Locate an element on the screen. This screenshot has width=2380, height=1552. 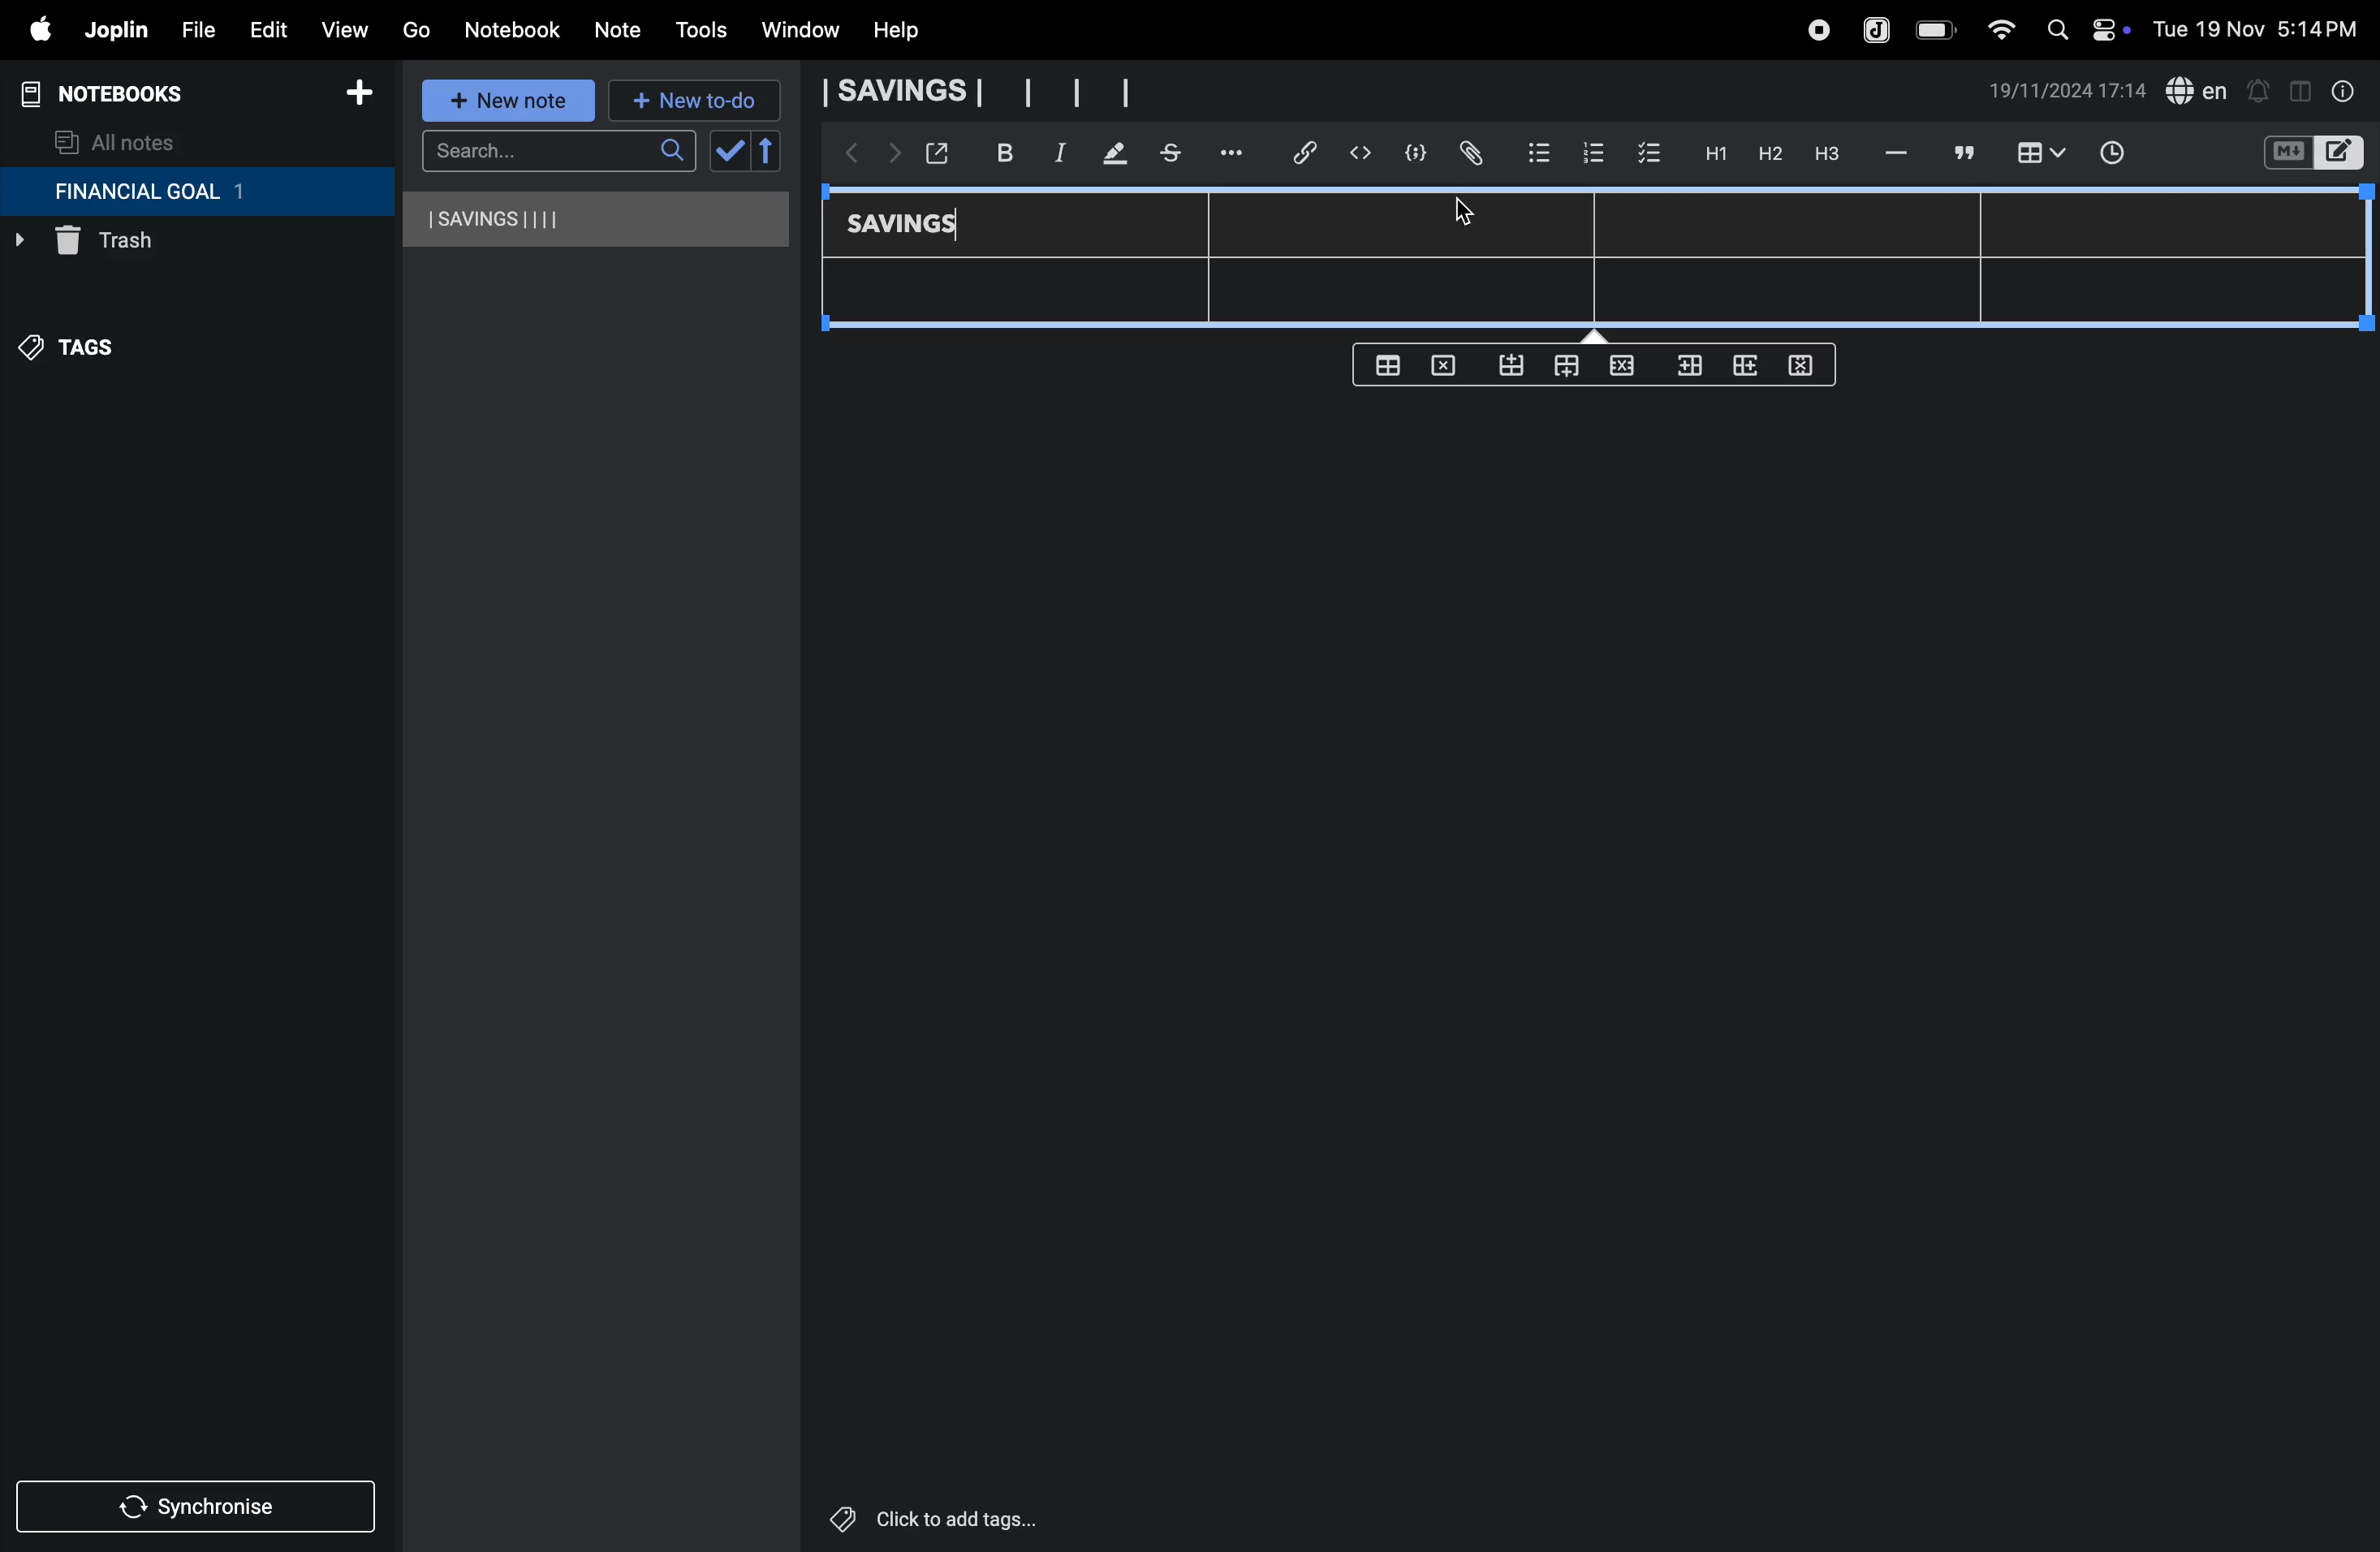
savings is located at coordinates (917, 226).